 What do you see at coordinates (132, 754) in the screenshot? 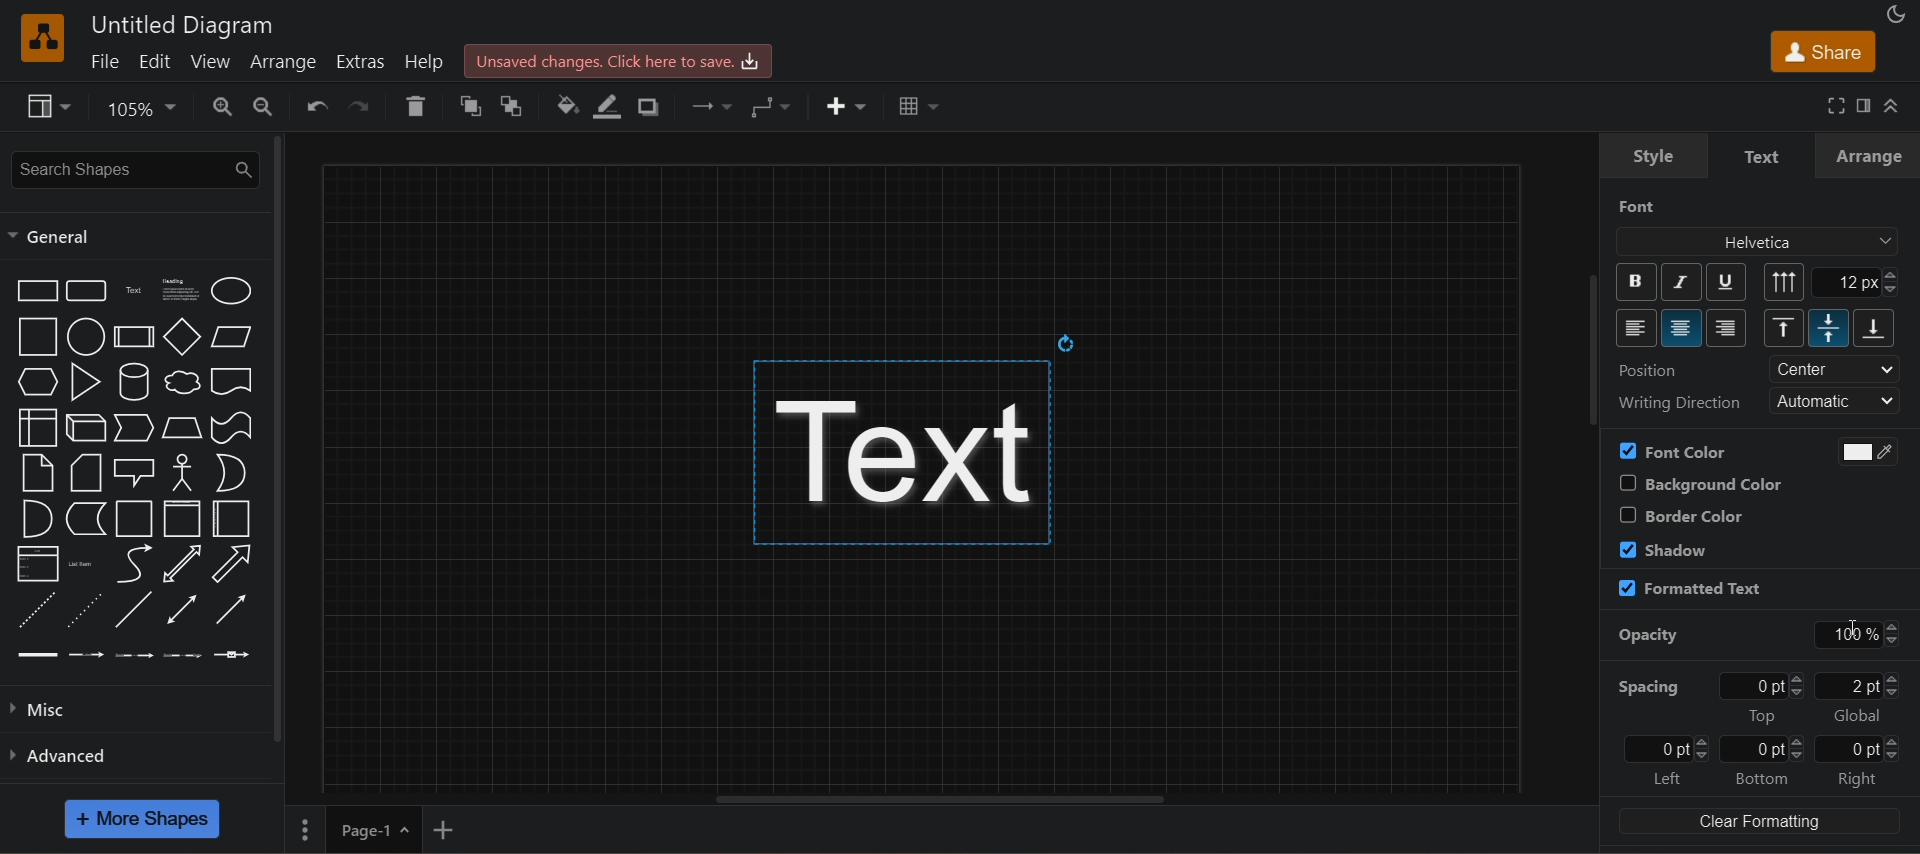
I see `advanced` at bounding box center [132, 754].